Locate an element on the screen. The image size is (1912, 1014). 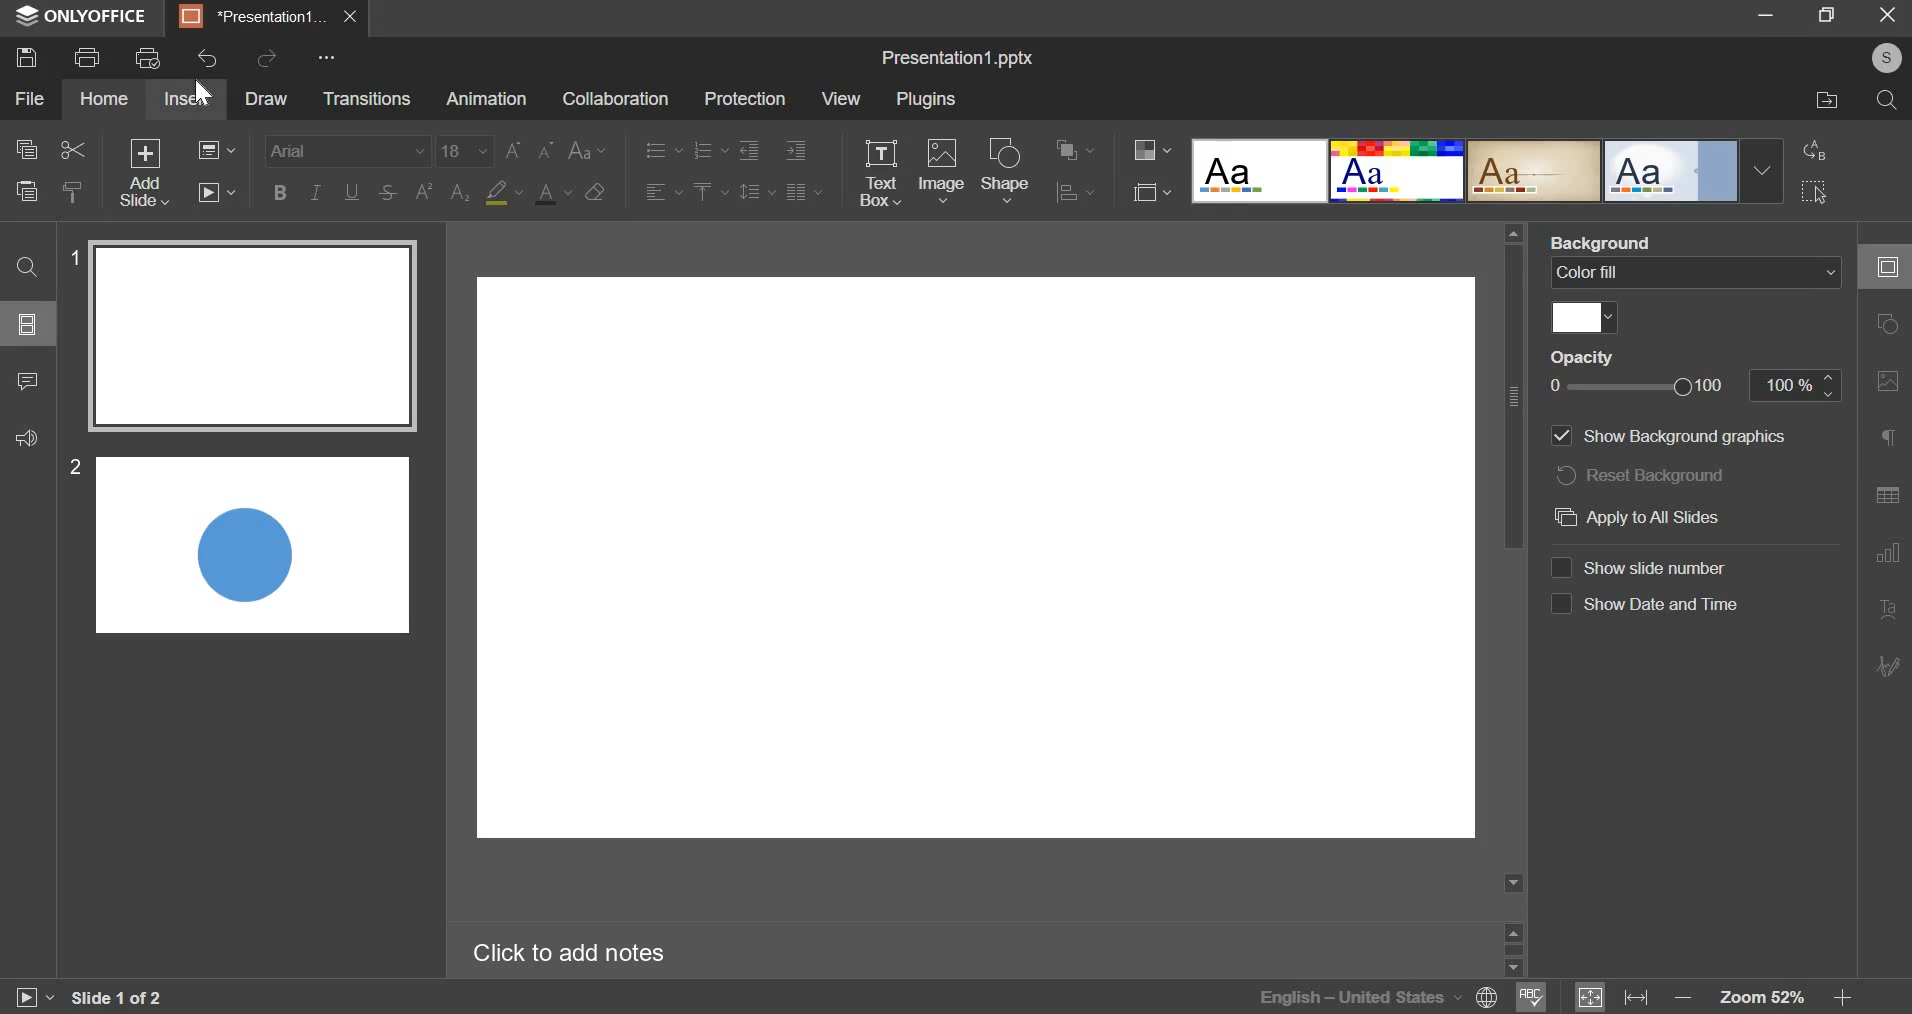
superscript is located at coordinates (424, 193).